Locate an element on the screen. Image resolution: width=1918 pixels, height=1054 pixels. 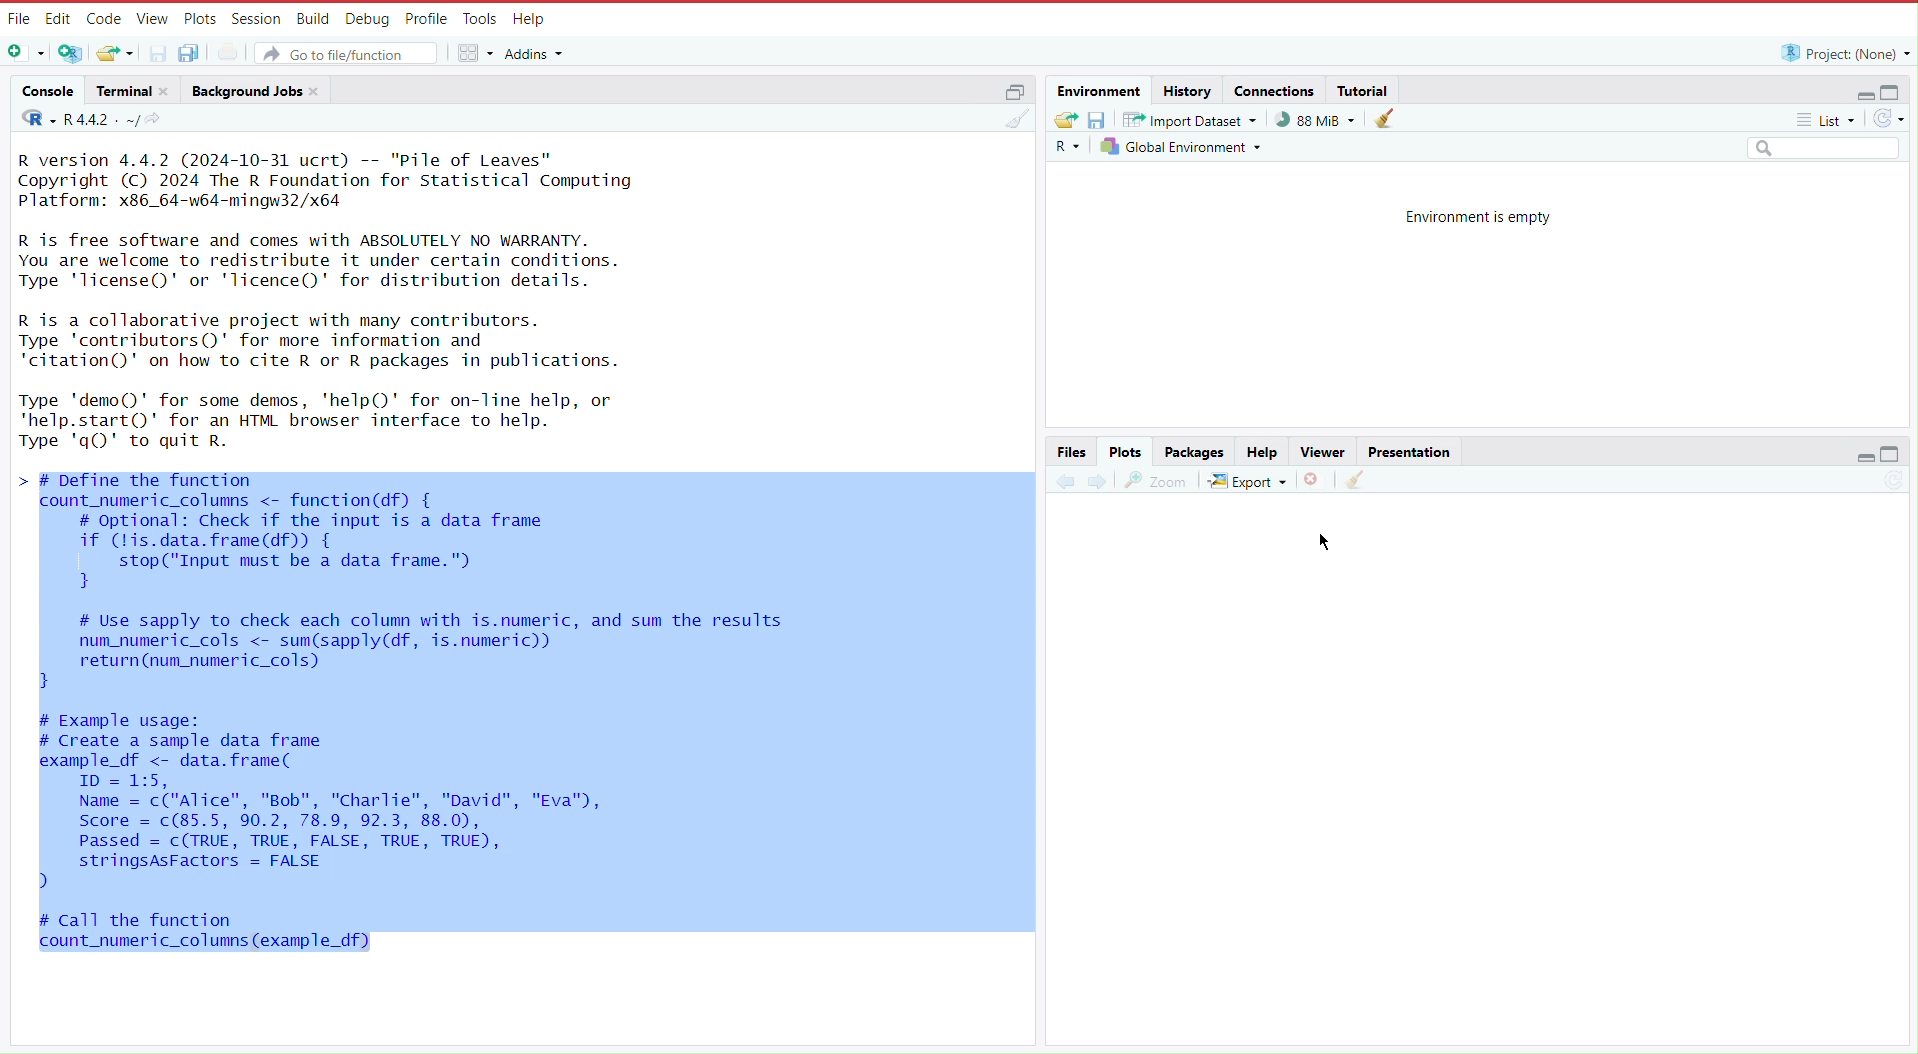
Save all open documents (Ctrl + Alt + S) is located at coordinates (199, 52).